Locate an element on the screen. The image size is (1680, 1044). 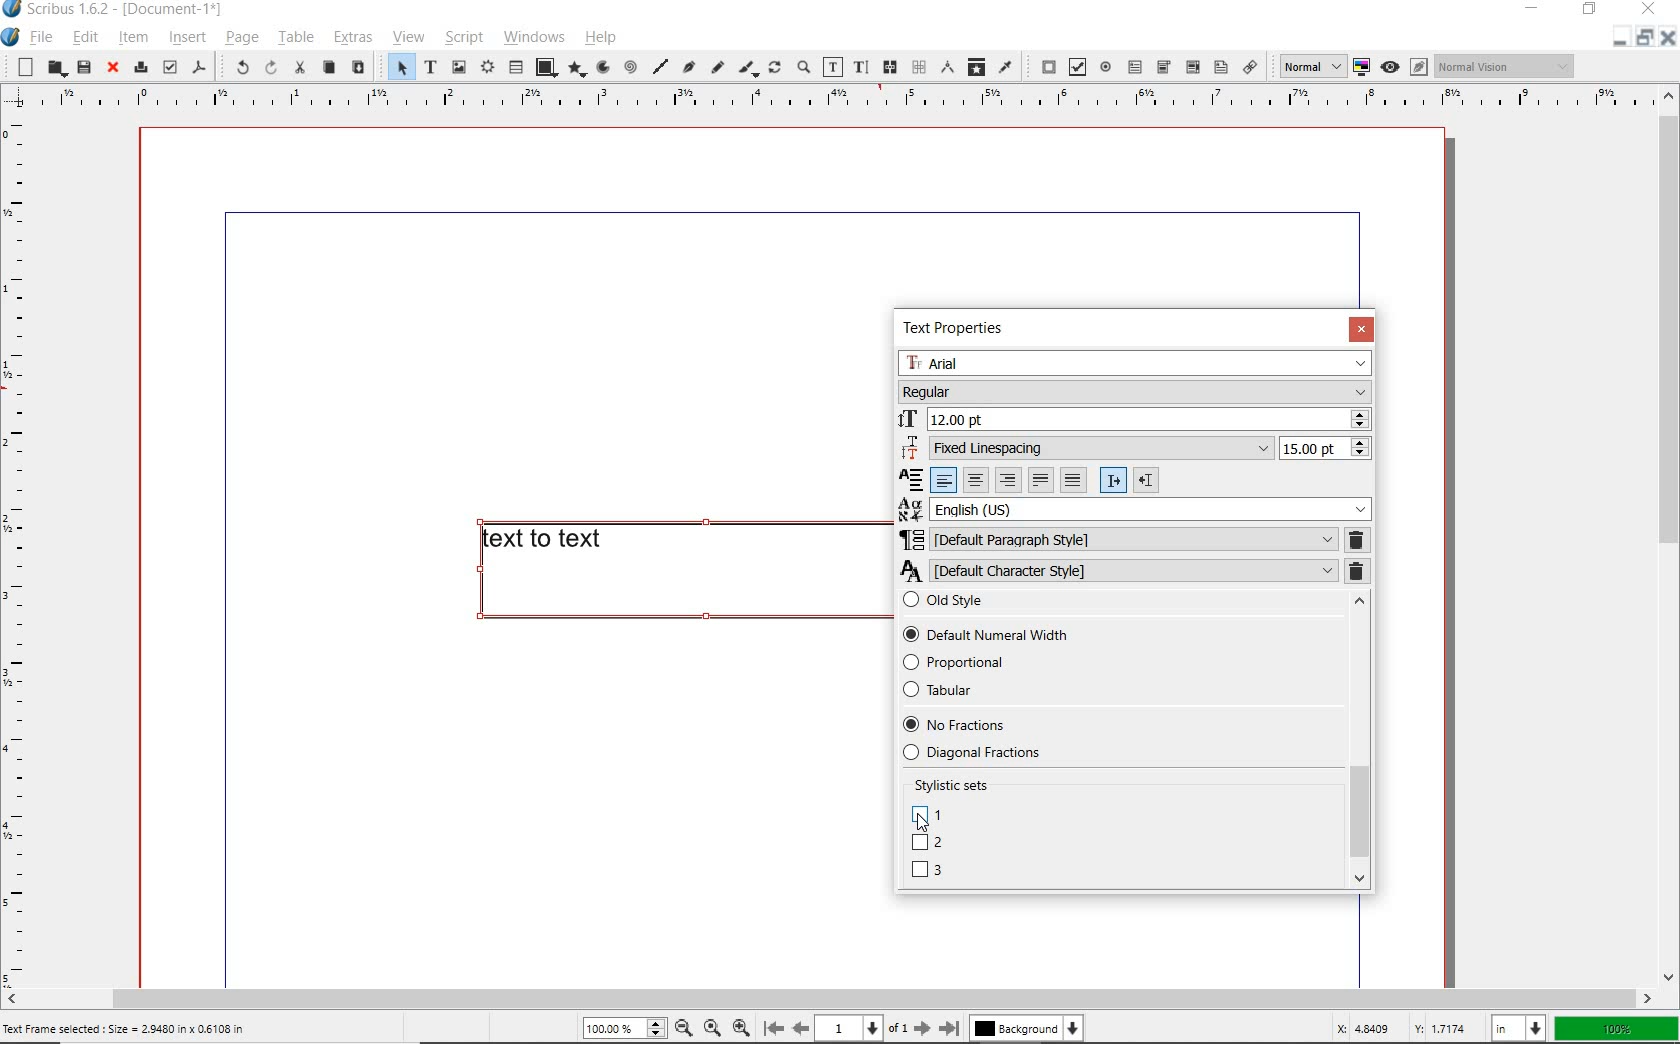
edit contents of frame is located at coordinates (833, 68).